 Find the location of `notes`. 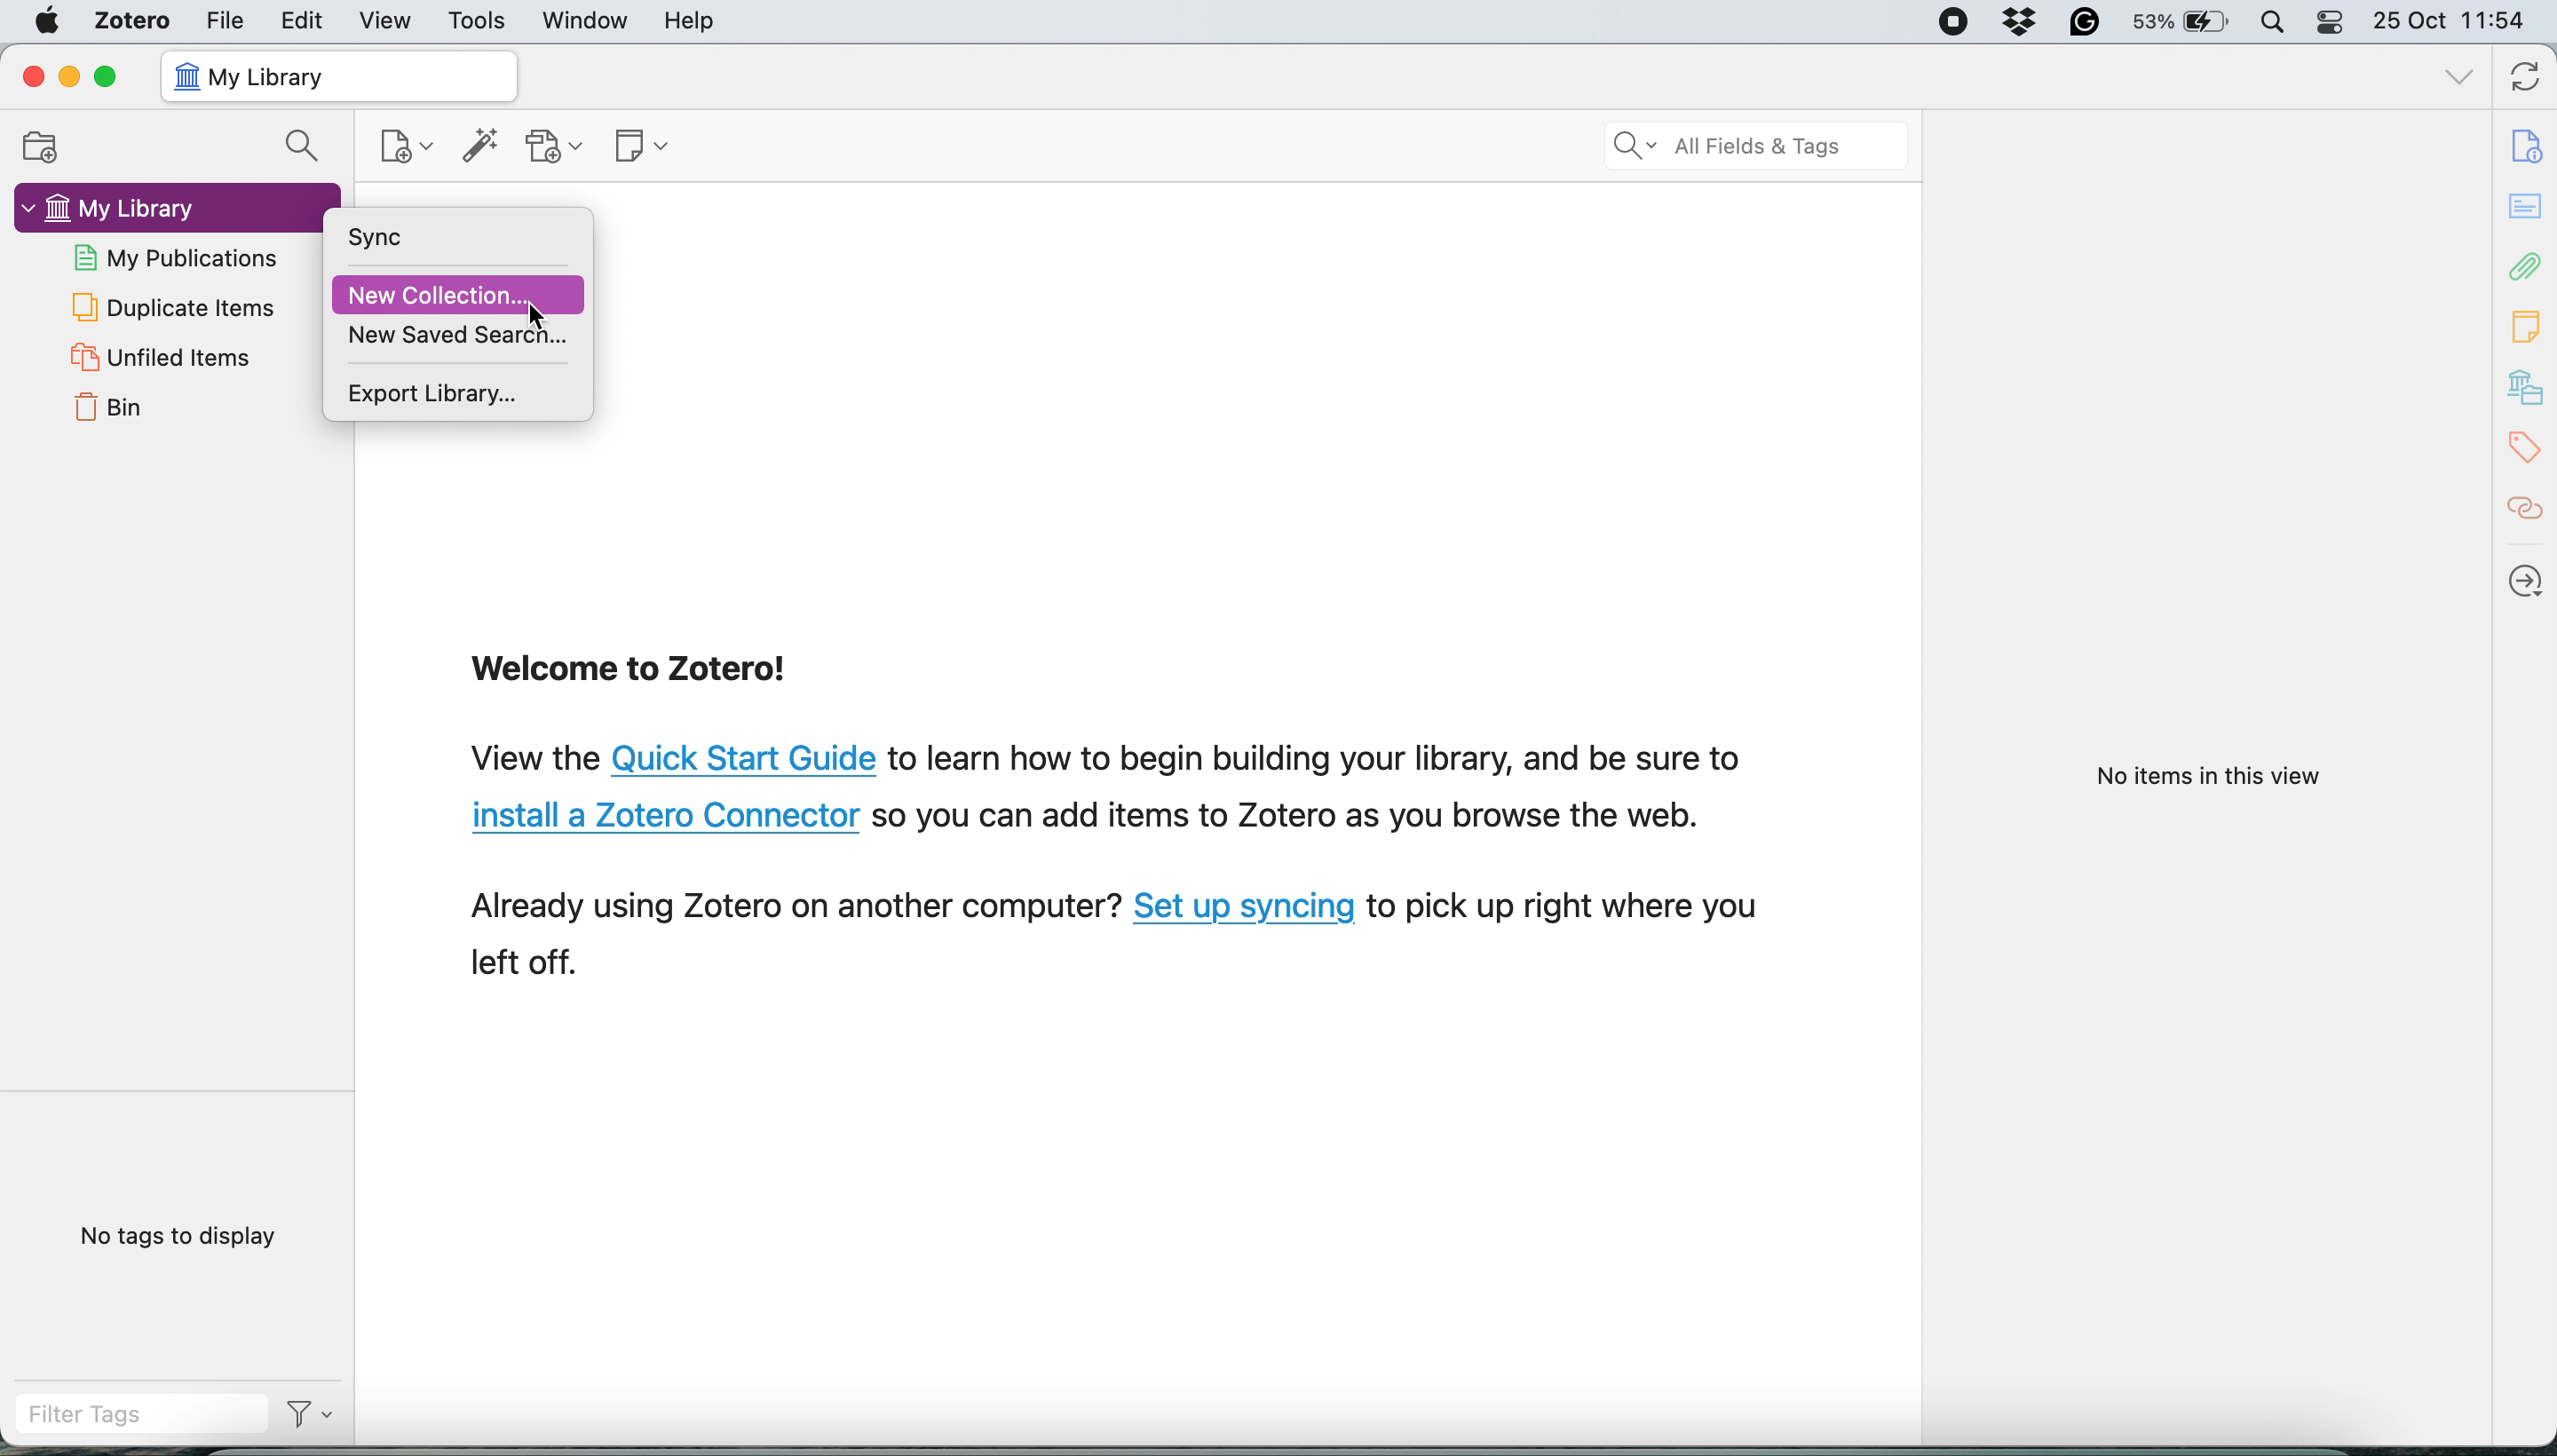

notes is located at coordinates (2525, 205).